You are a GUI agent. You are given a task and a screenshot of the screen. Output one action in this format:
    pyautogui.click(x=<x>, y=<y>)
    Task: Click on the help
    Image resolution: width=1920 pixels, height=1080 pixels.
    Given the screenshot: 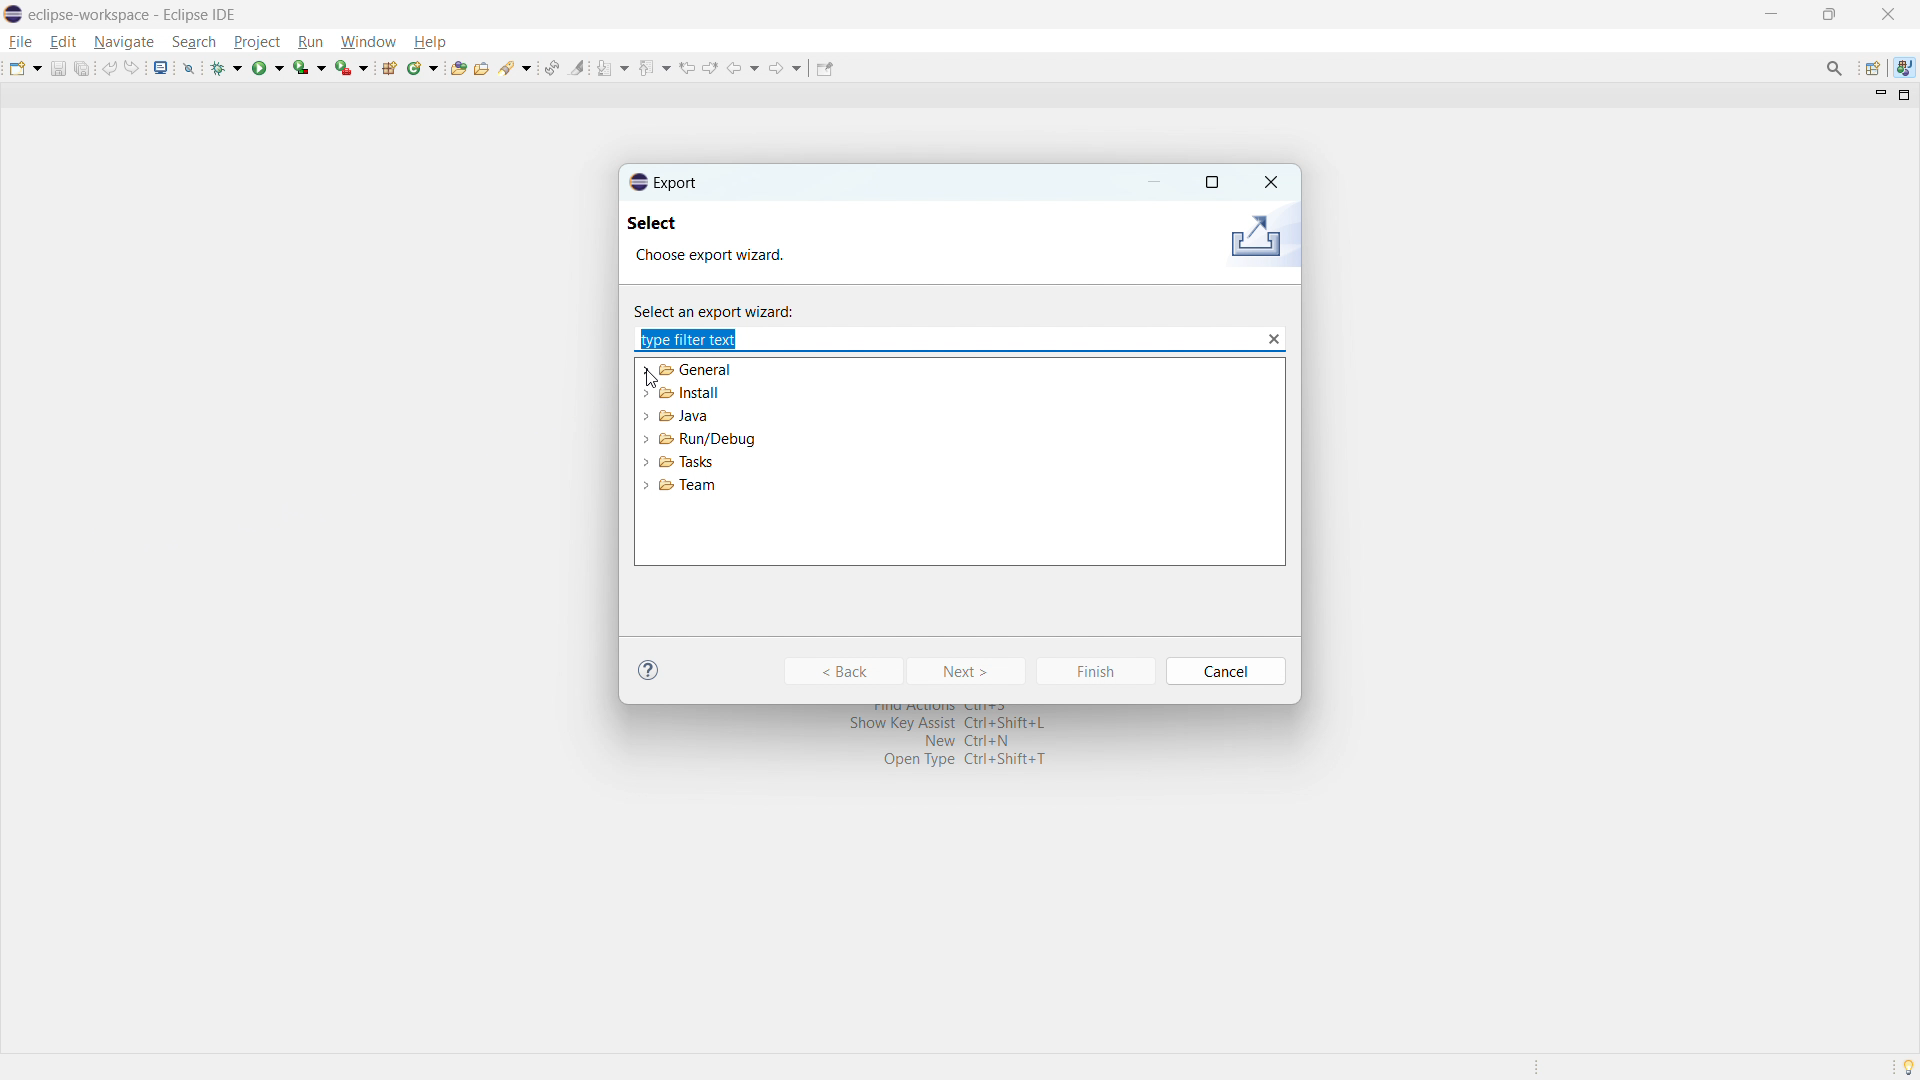 What is the action you would take?
    pyautogui.click(x=649, y=669)
    